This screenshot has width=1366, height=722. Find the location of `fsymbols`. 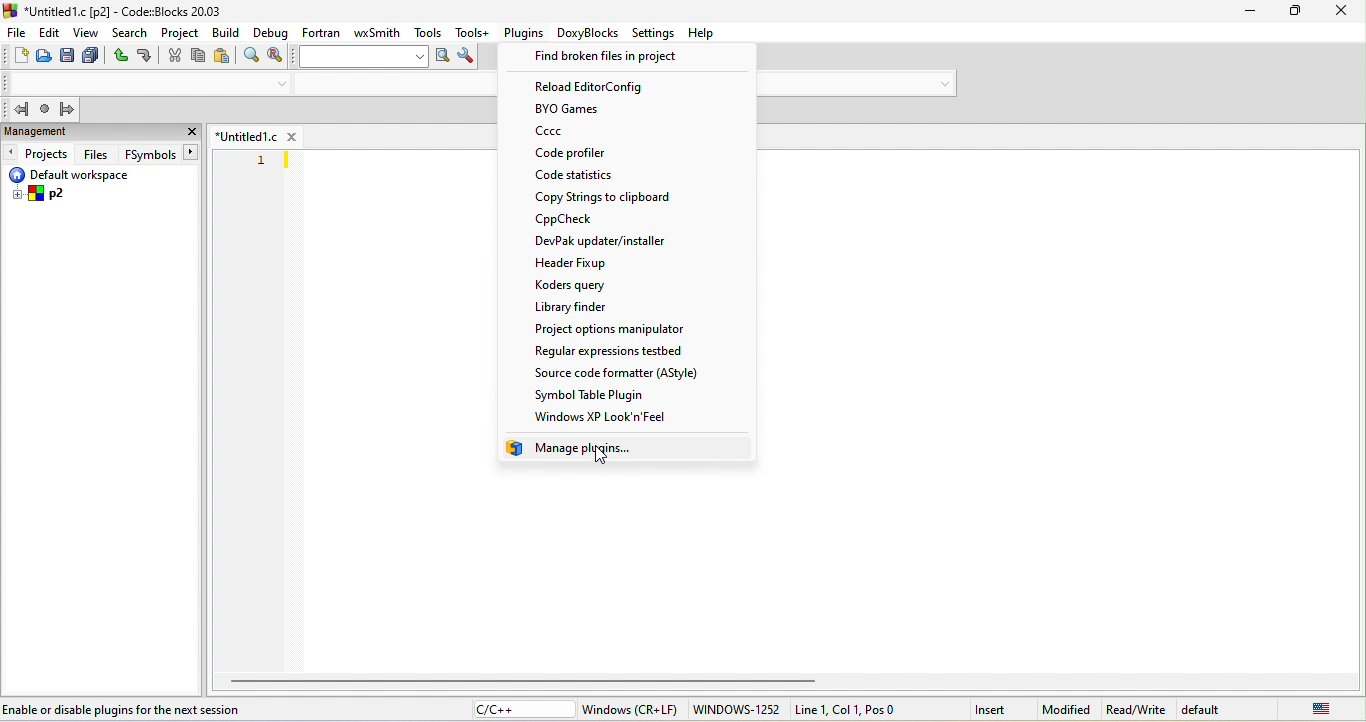

fsymbols is located at coordinates (148, 154).